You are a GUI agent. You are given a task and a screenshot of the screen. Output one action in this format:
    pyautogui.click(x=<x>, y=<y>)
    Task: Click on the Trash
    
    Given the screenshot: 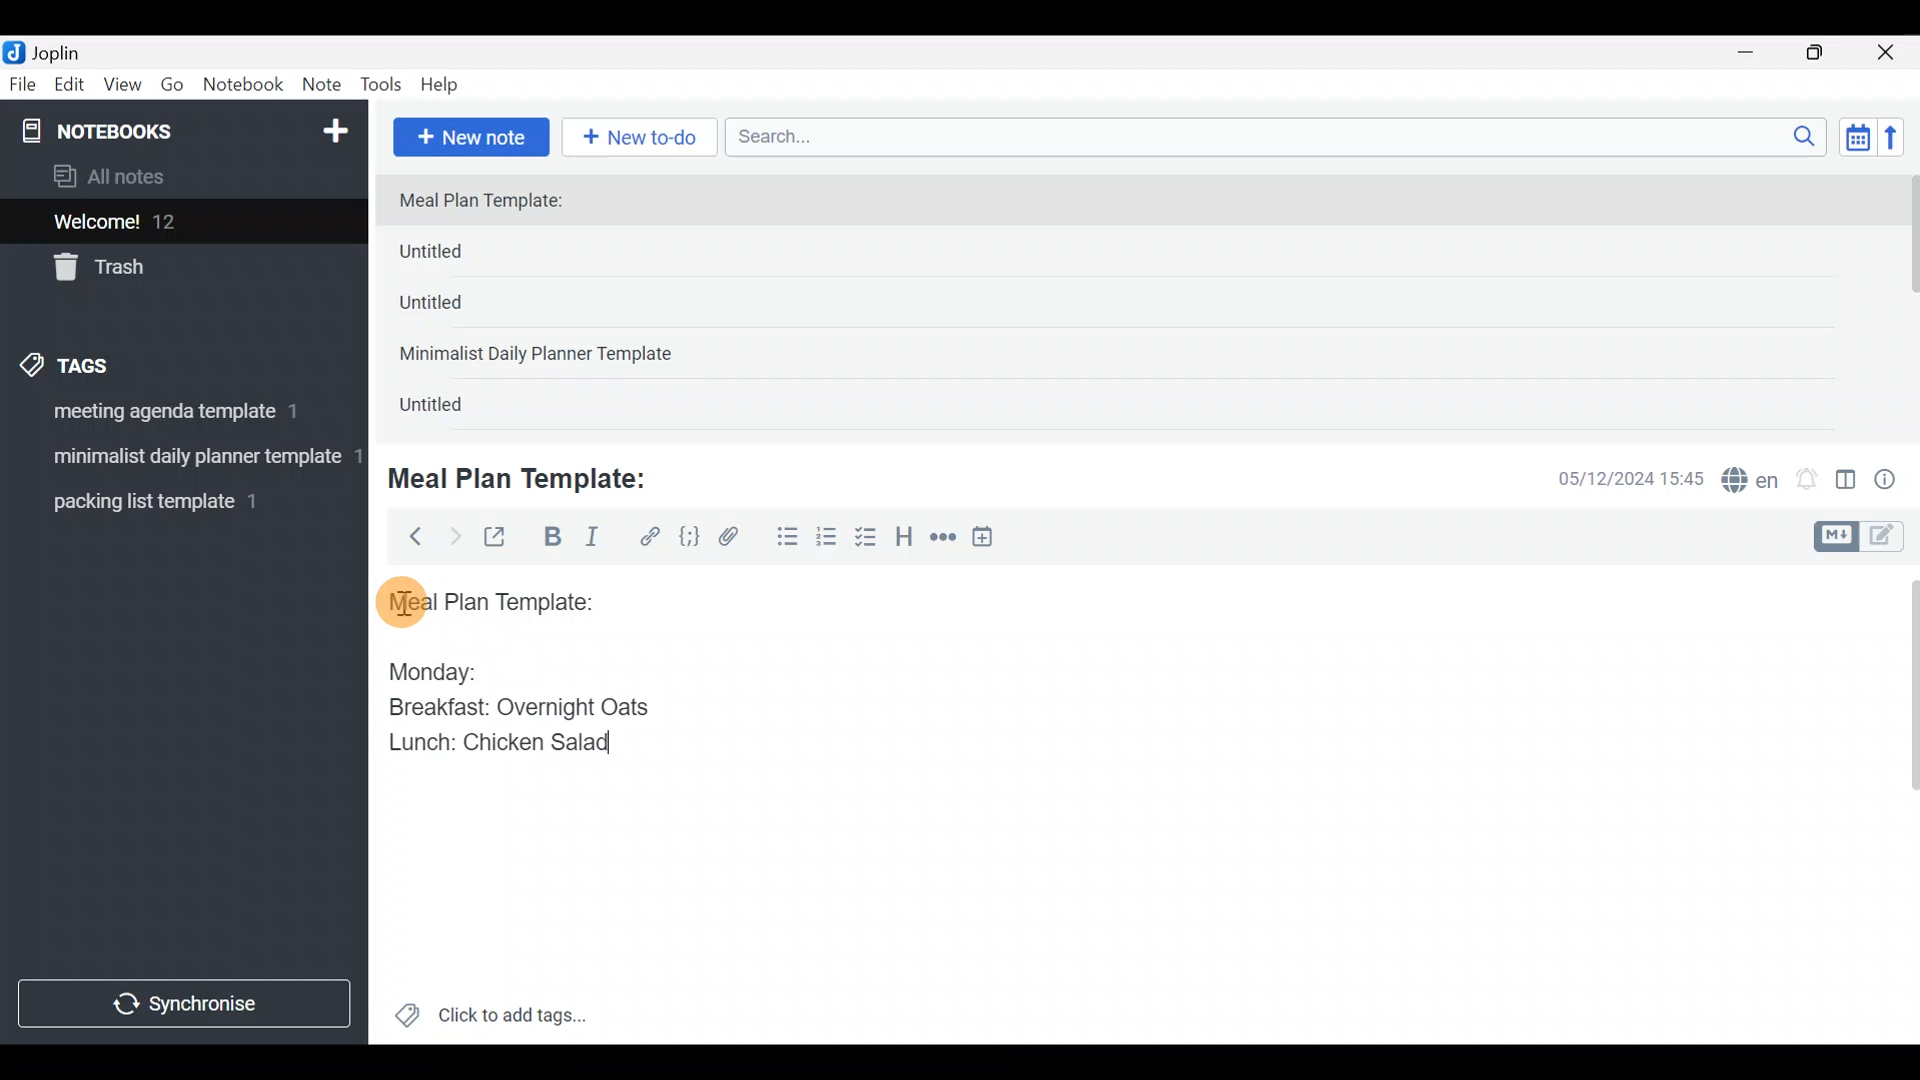 What is the action you would take?
    pyautogui.click(x=172, y=269)
    